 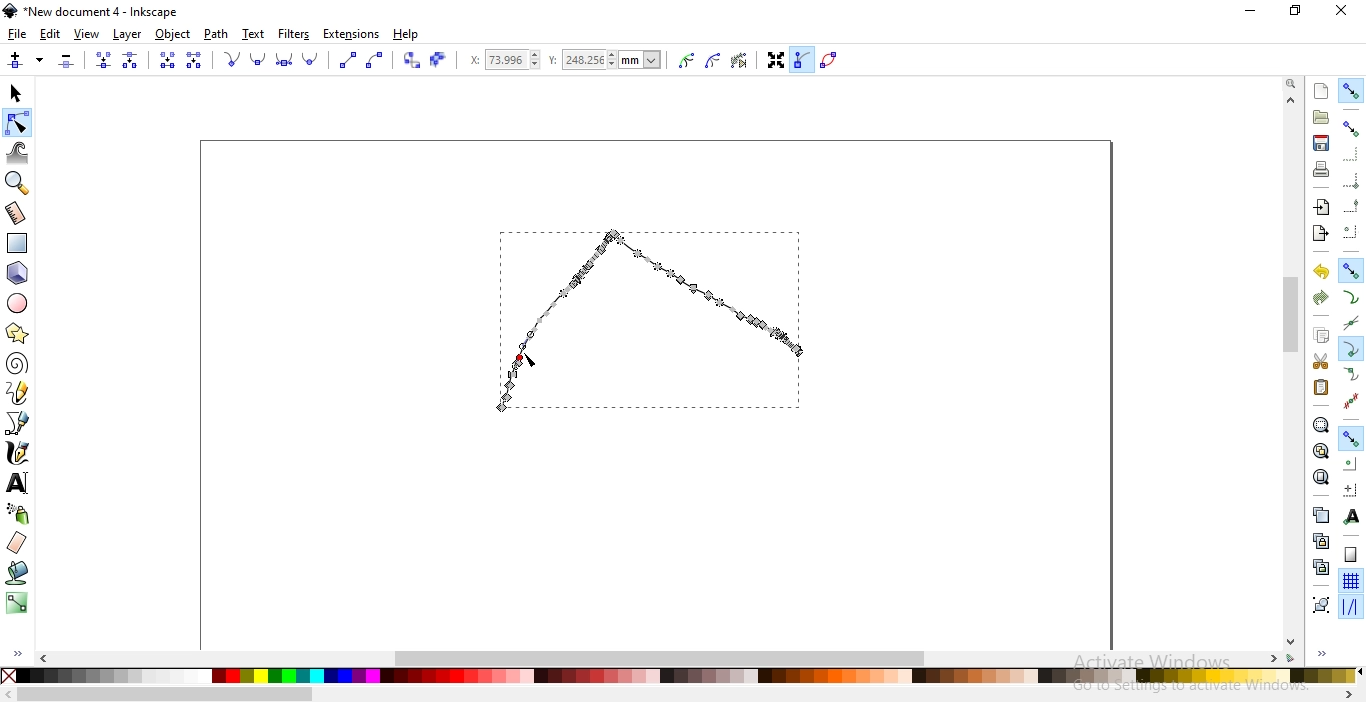 What do you see at coordinates (646, 319) in the screenshot?
I see `object image` at bounding box center [646, 319].